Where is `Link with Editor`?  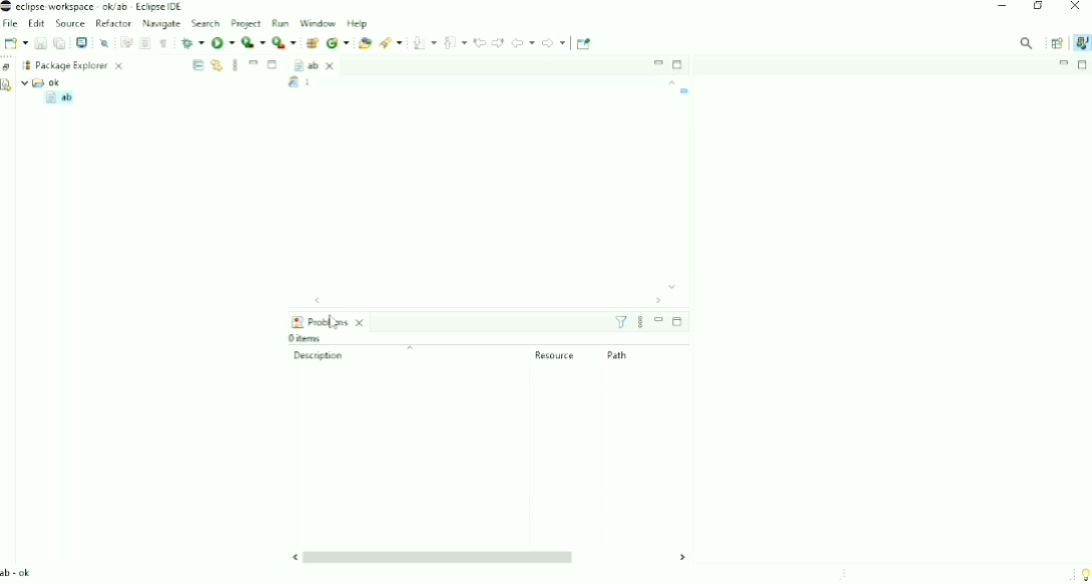 Link with Editor is located at coordinates (216, 65).